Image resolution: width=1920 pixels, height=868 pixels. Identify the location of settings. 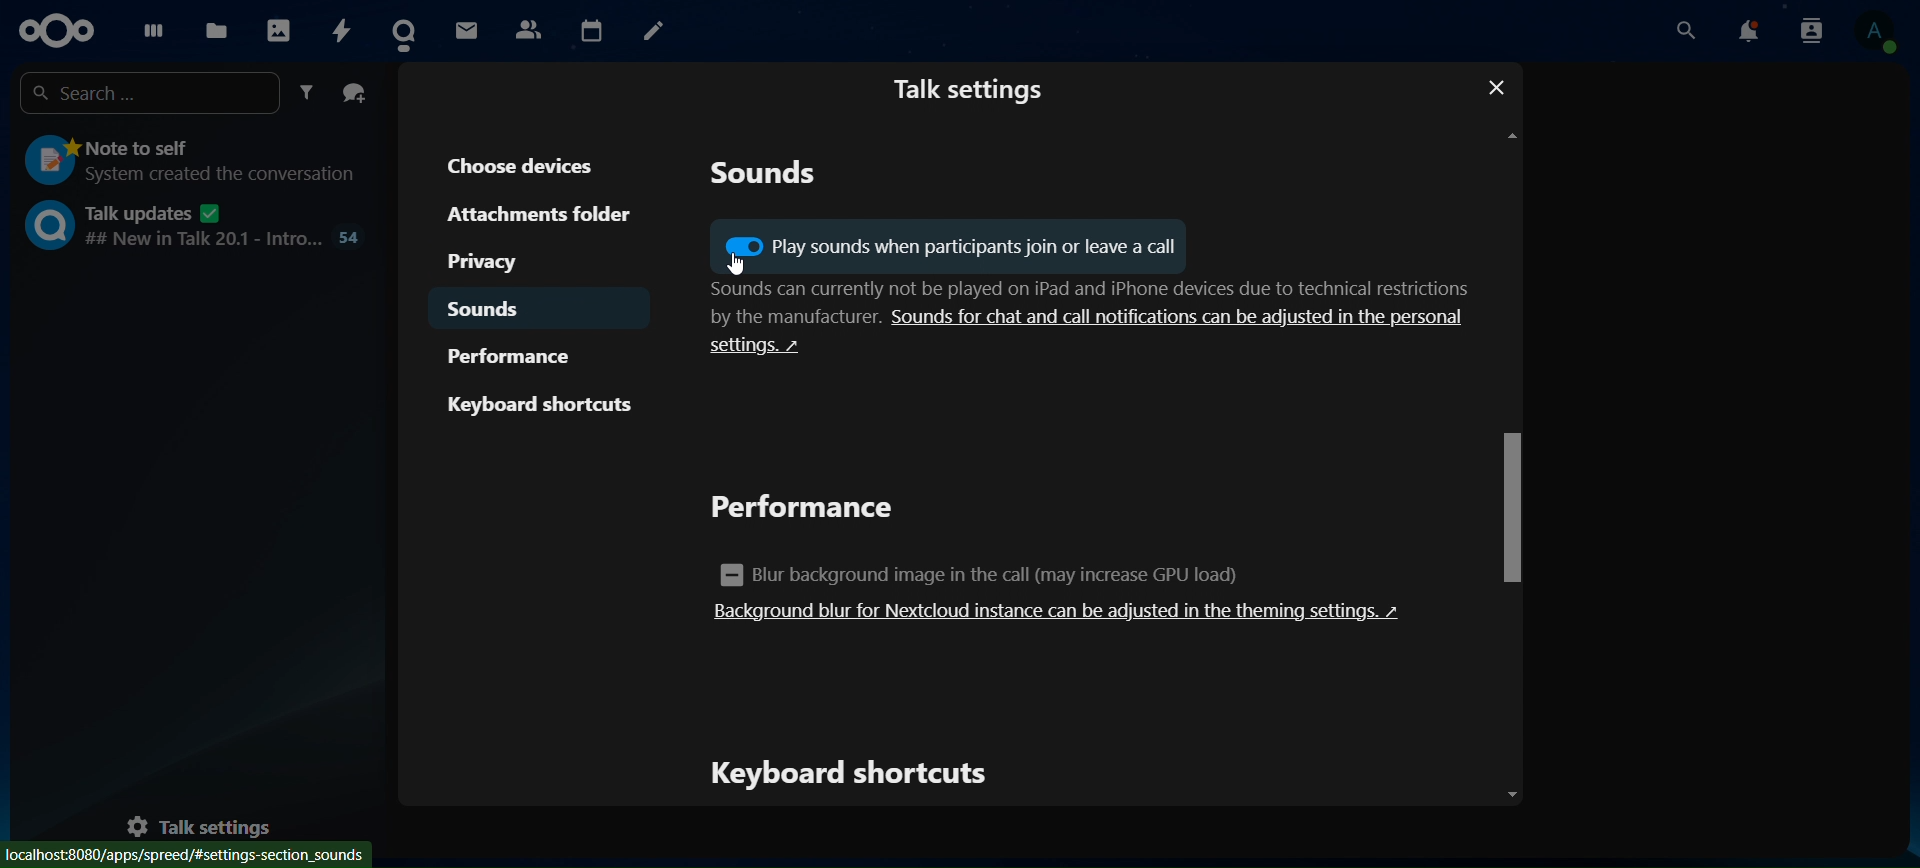
(774, 353).